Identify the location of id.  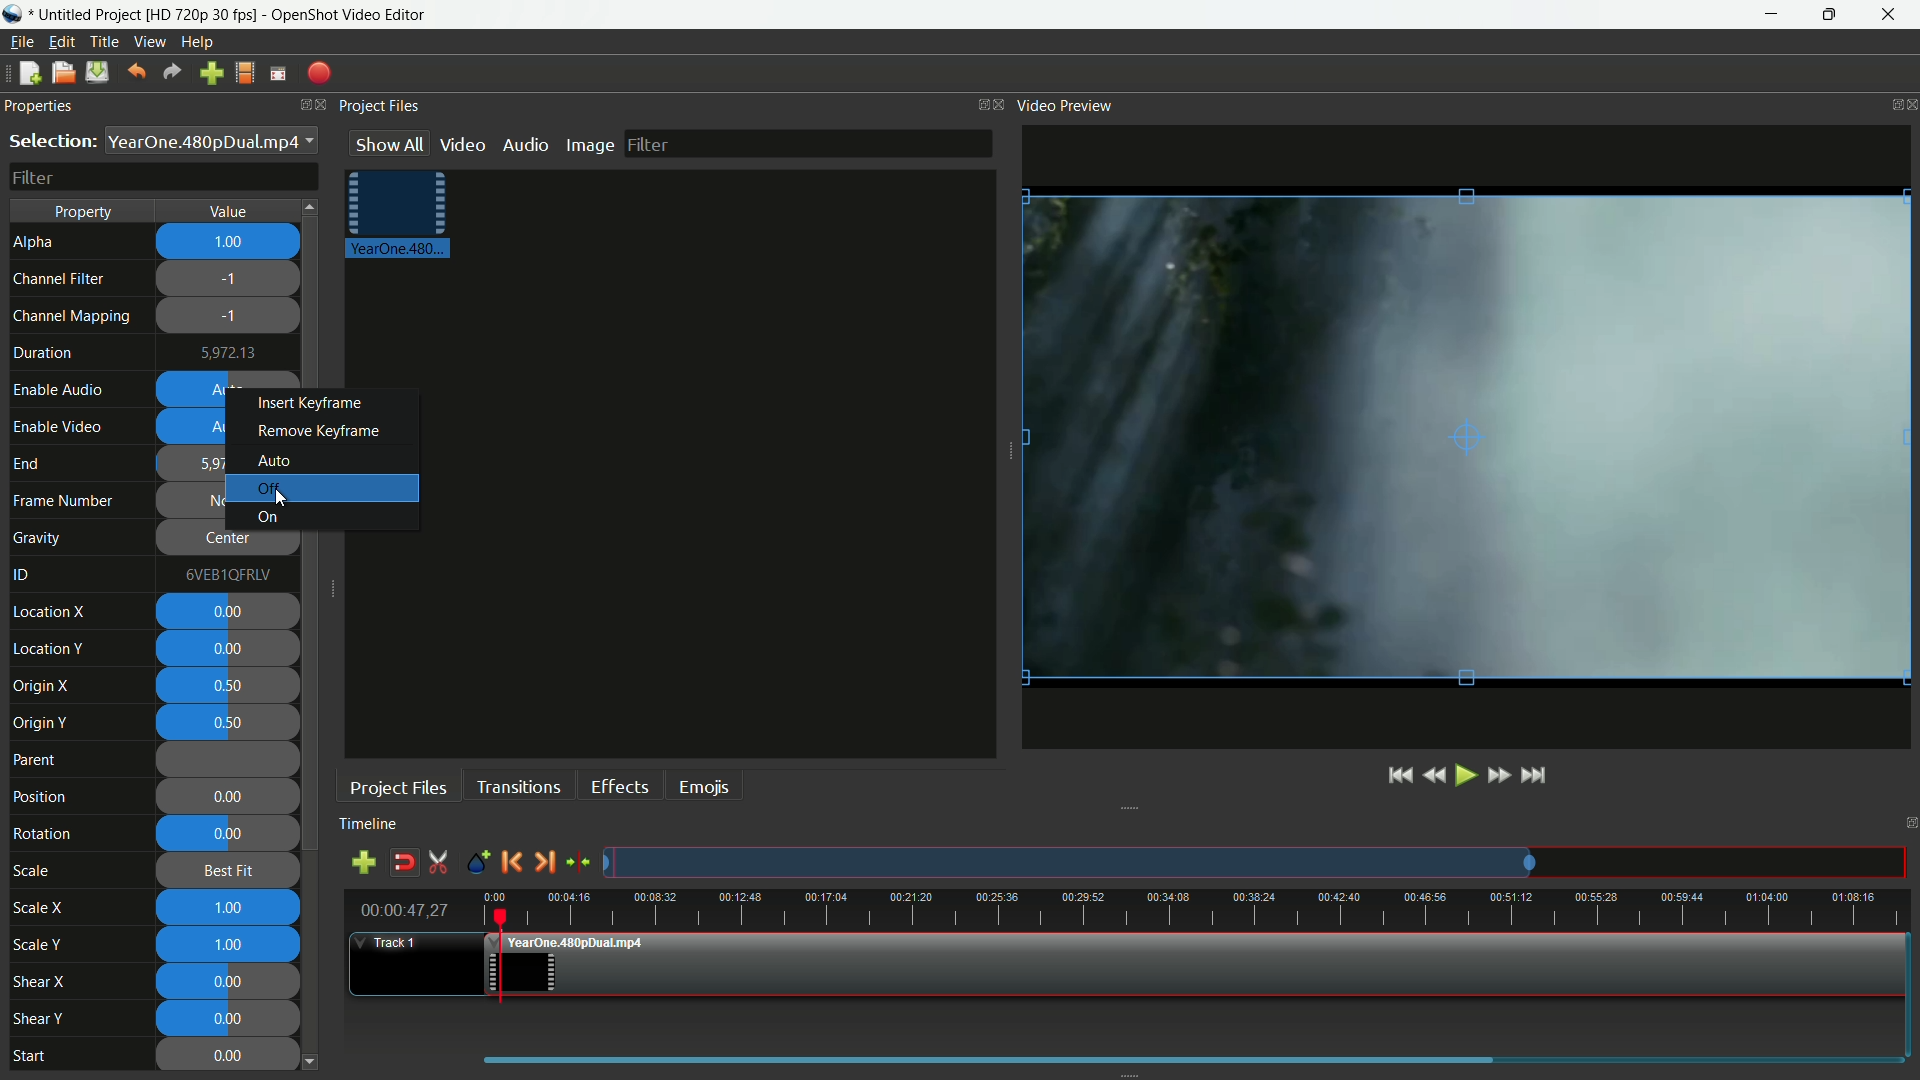
(25, 576).